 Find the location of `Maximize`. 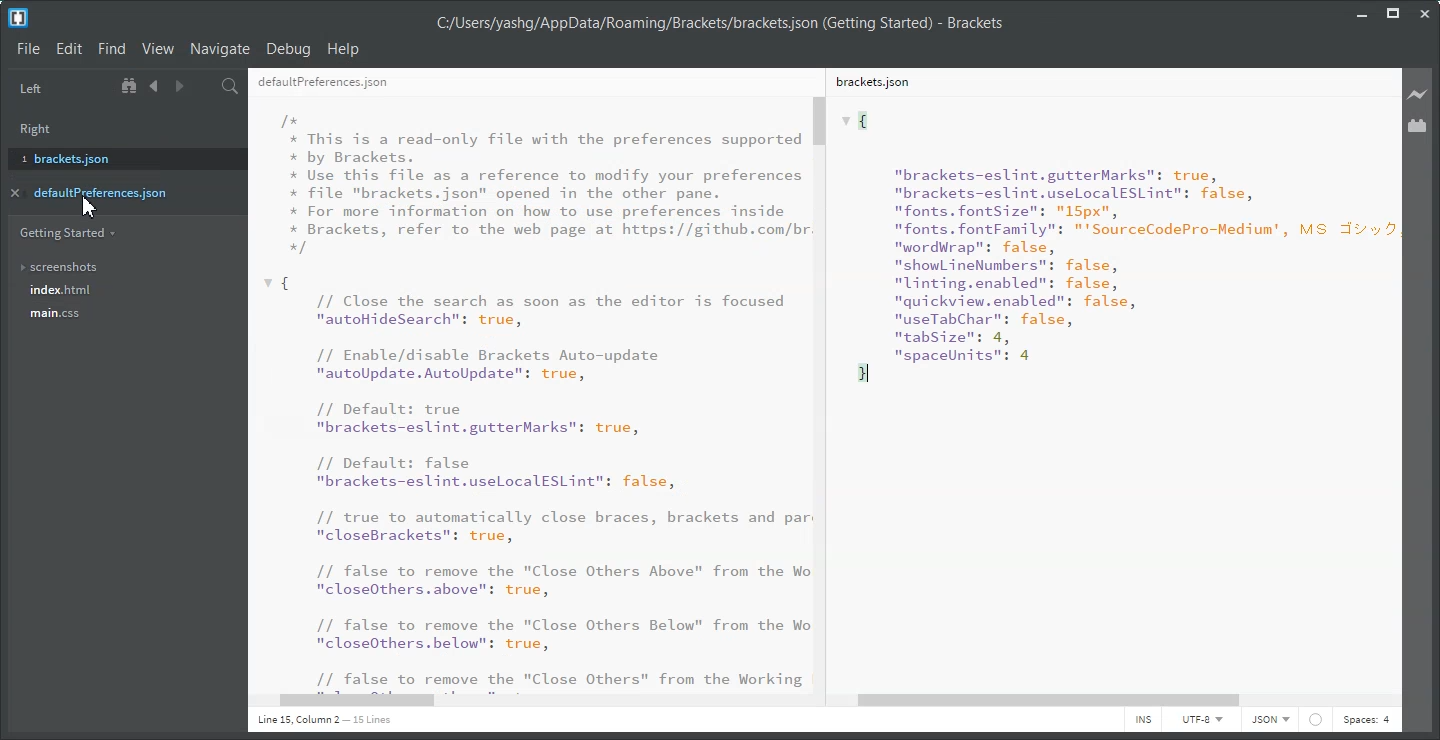

Maximize is located at coordinates (1393, 13).